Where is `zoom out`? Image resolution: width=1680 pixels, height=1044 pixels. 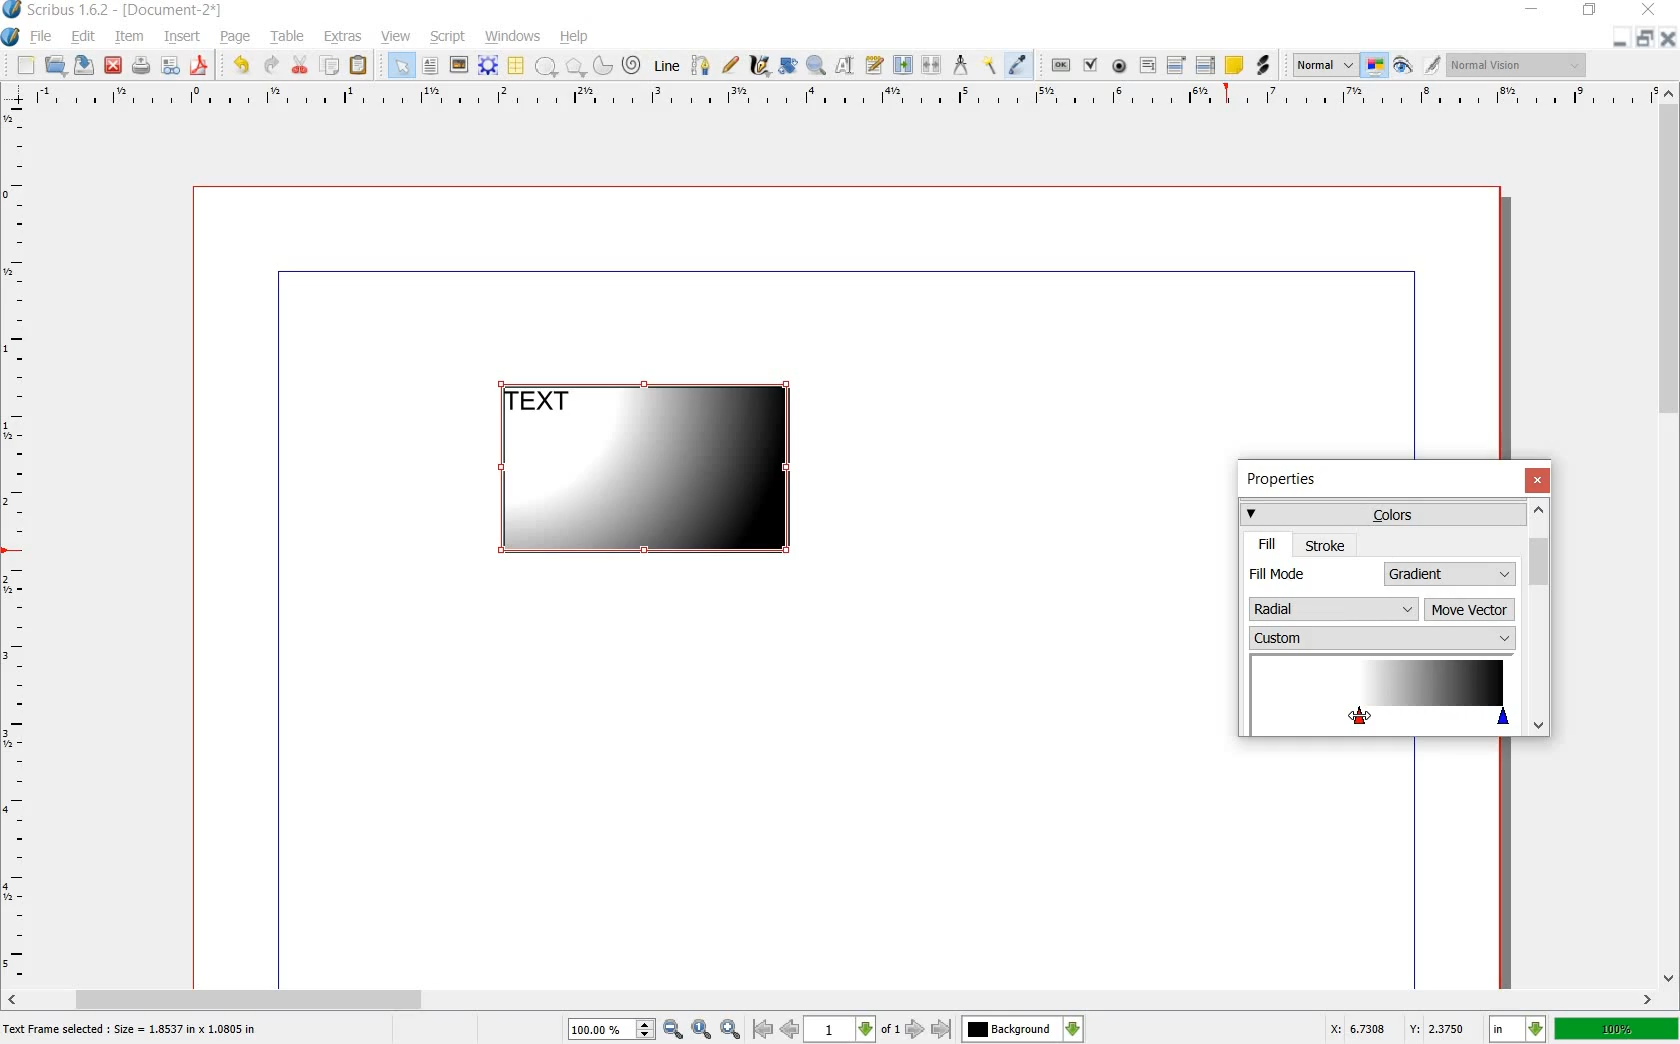 zoom out is located at coordinates (673, 1030).